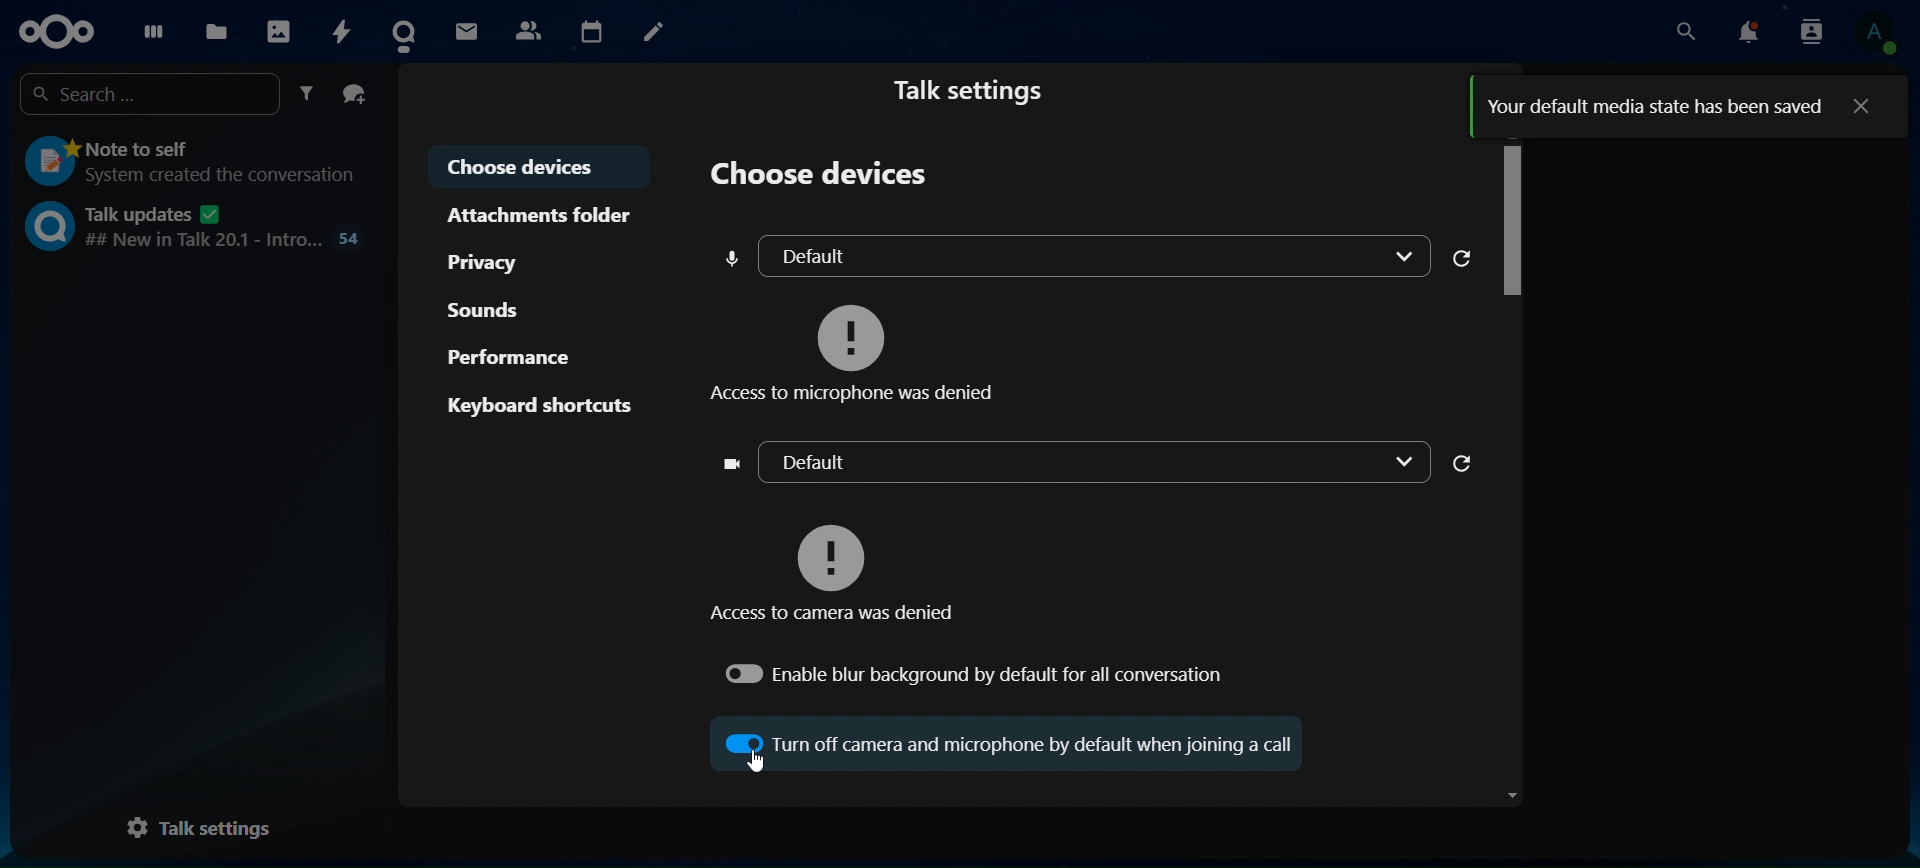 This screenshot has width=1920, height=868. I want to click on refresh, so click(1469, 257).